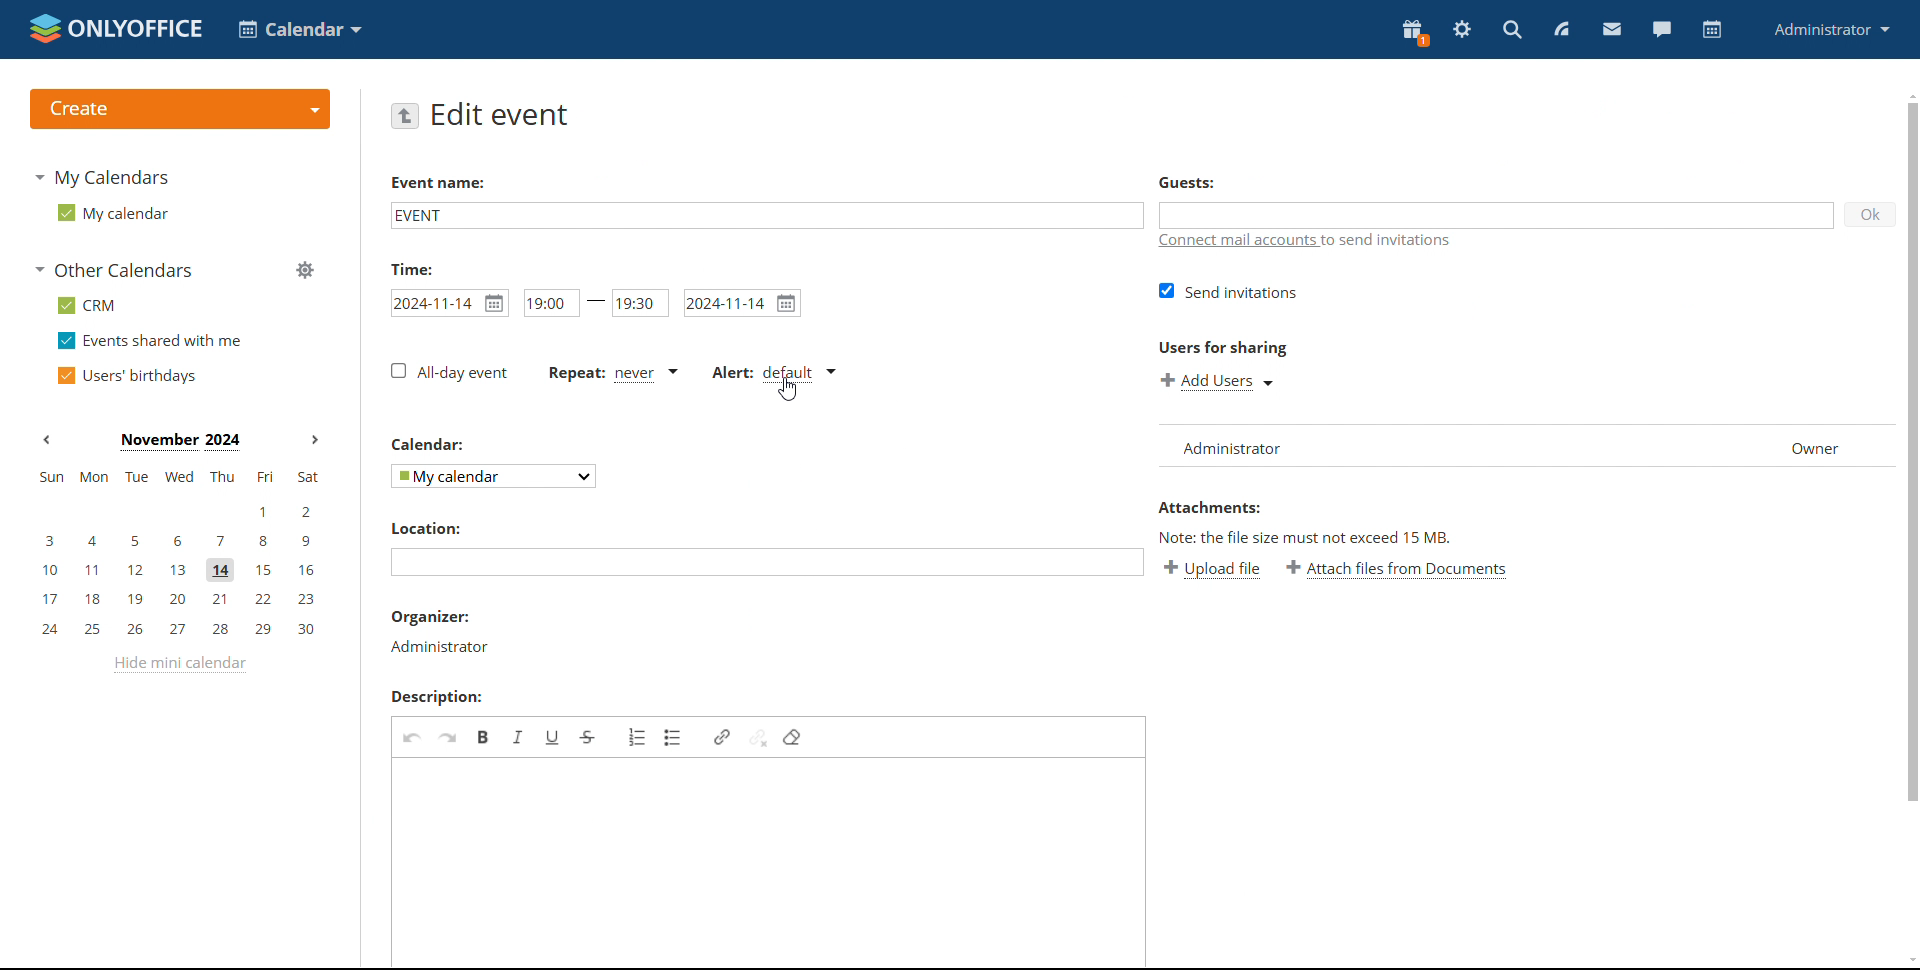 Image resolution: width=1920 pixels, height=970 pixels. I want to click on calendar, so click(1710, 31).